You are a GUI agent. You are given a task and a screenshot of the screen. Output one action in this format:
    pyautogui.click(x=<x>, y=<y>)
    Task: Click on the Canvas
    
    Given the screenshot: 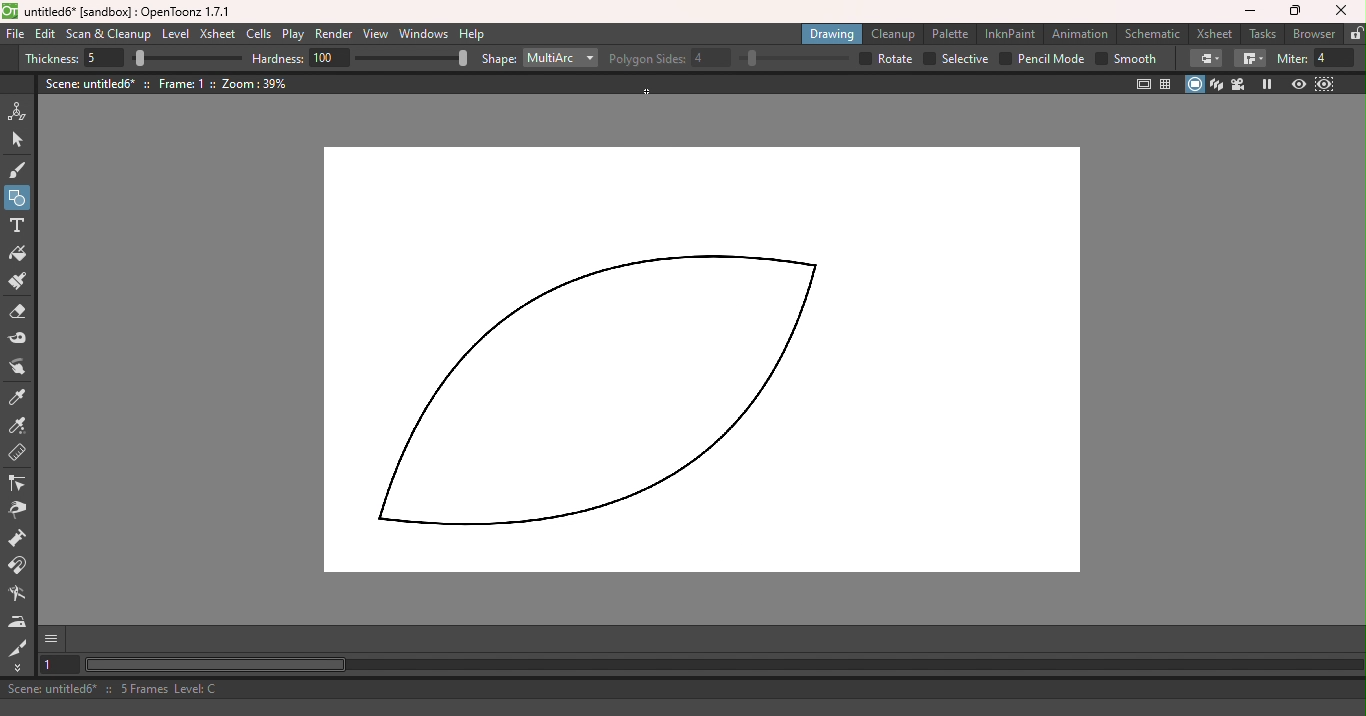 What is the action you would take?
    pyautogui.click(x=699, y=363)
    